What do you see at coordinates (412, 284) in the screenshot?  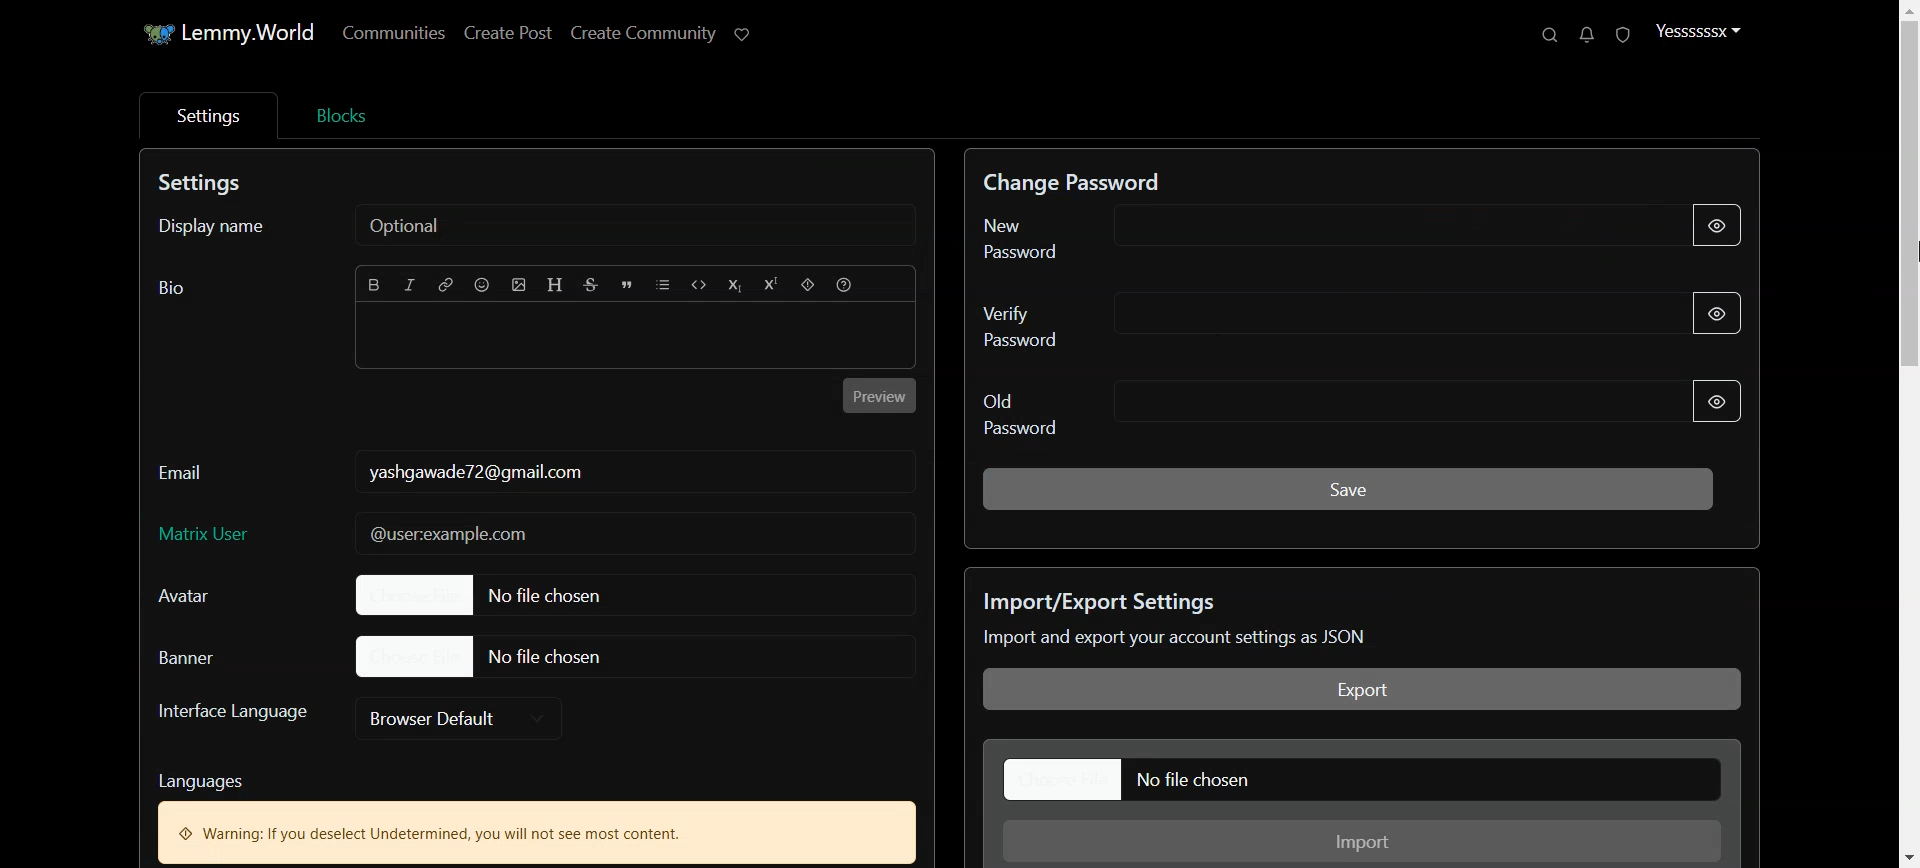 I see `Italic` at bounding box center [412, 284].